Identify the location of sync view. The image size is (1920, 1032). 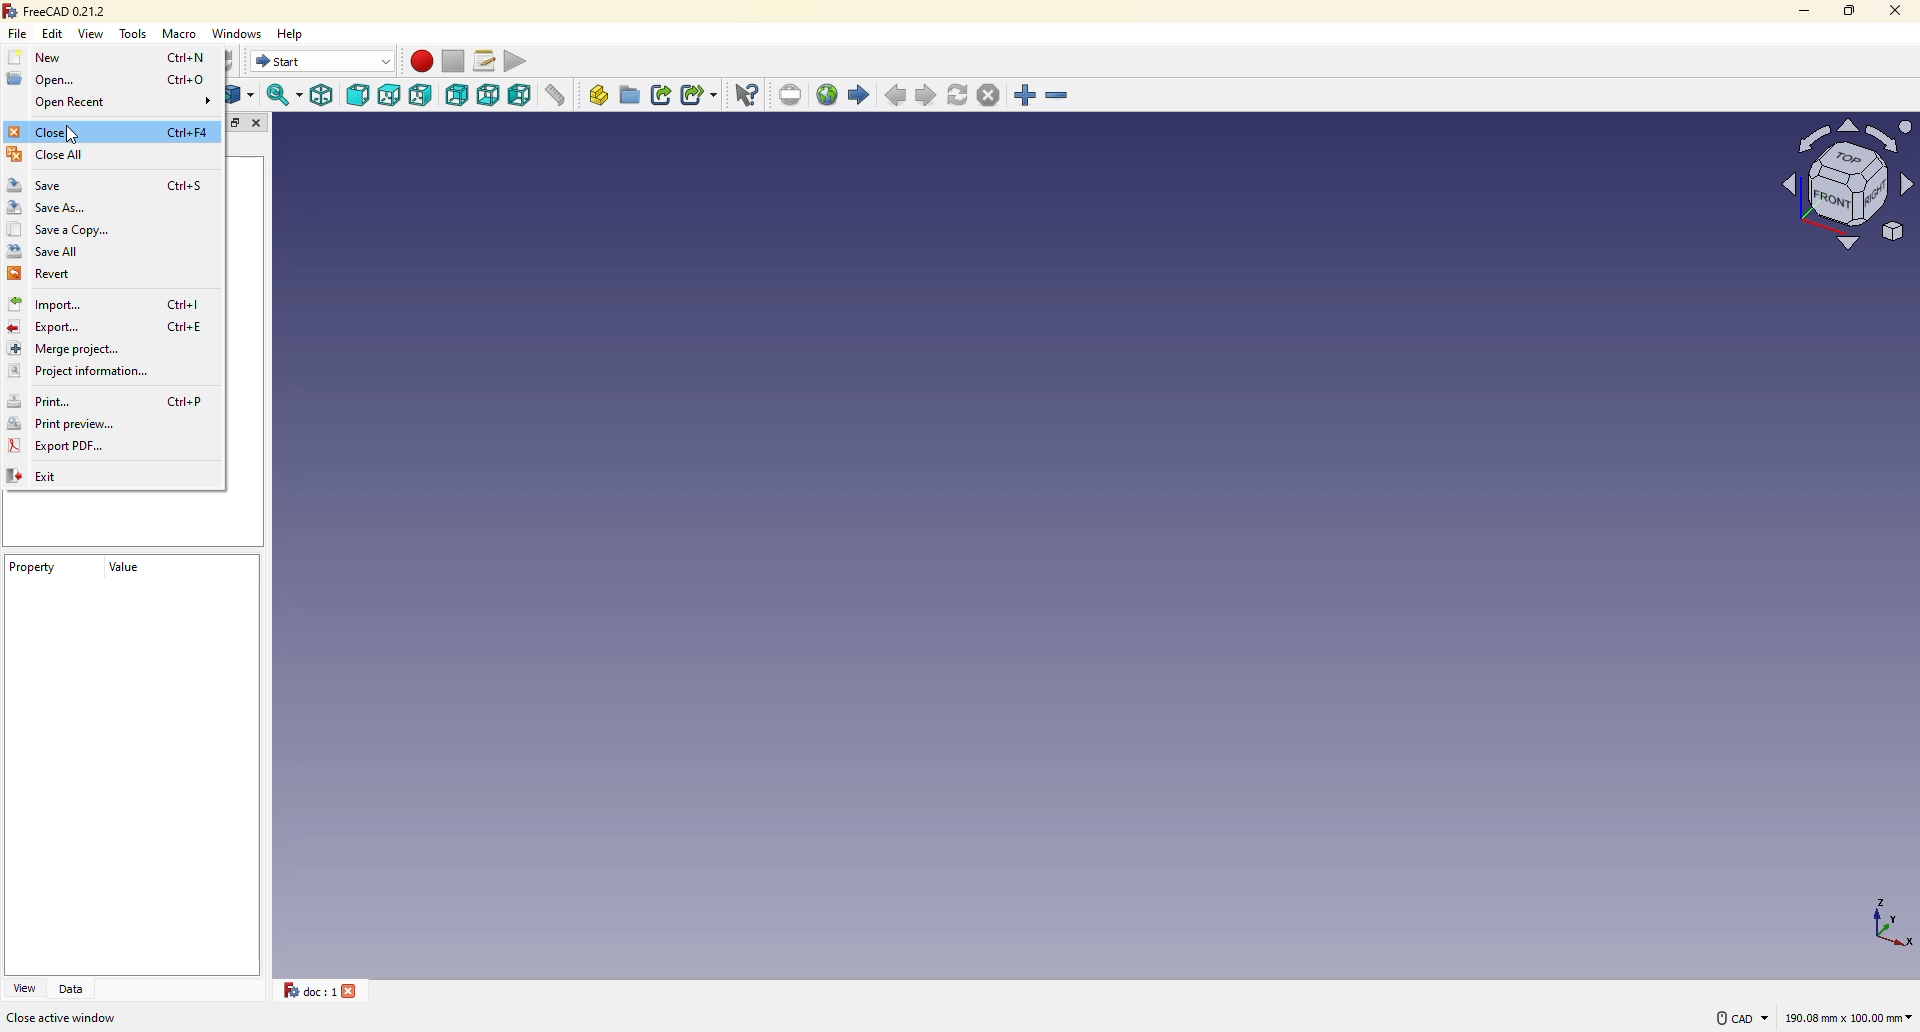
(282, 95).